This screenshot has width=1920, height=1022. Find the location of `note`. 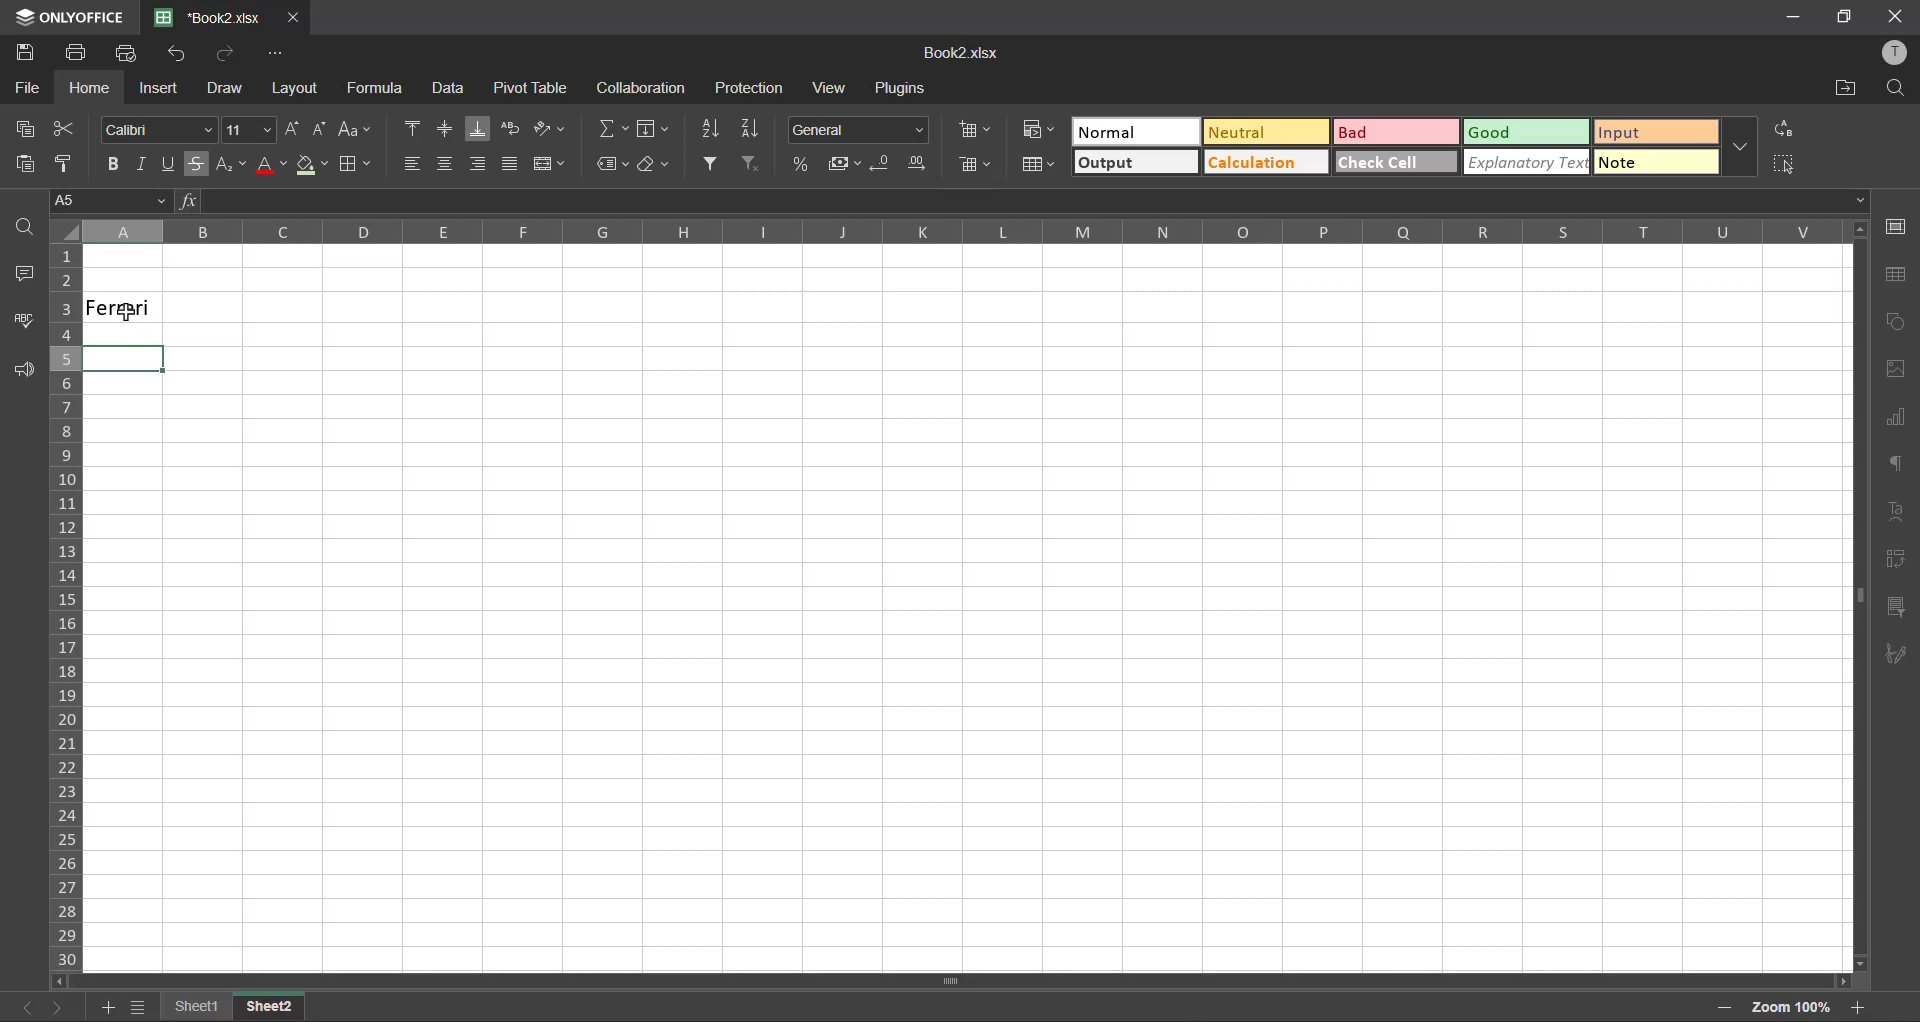

note is located at coordinates (1661, 162).